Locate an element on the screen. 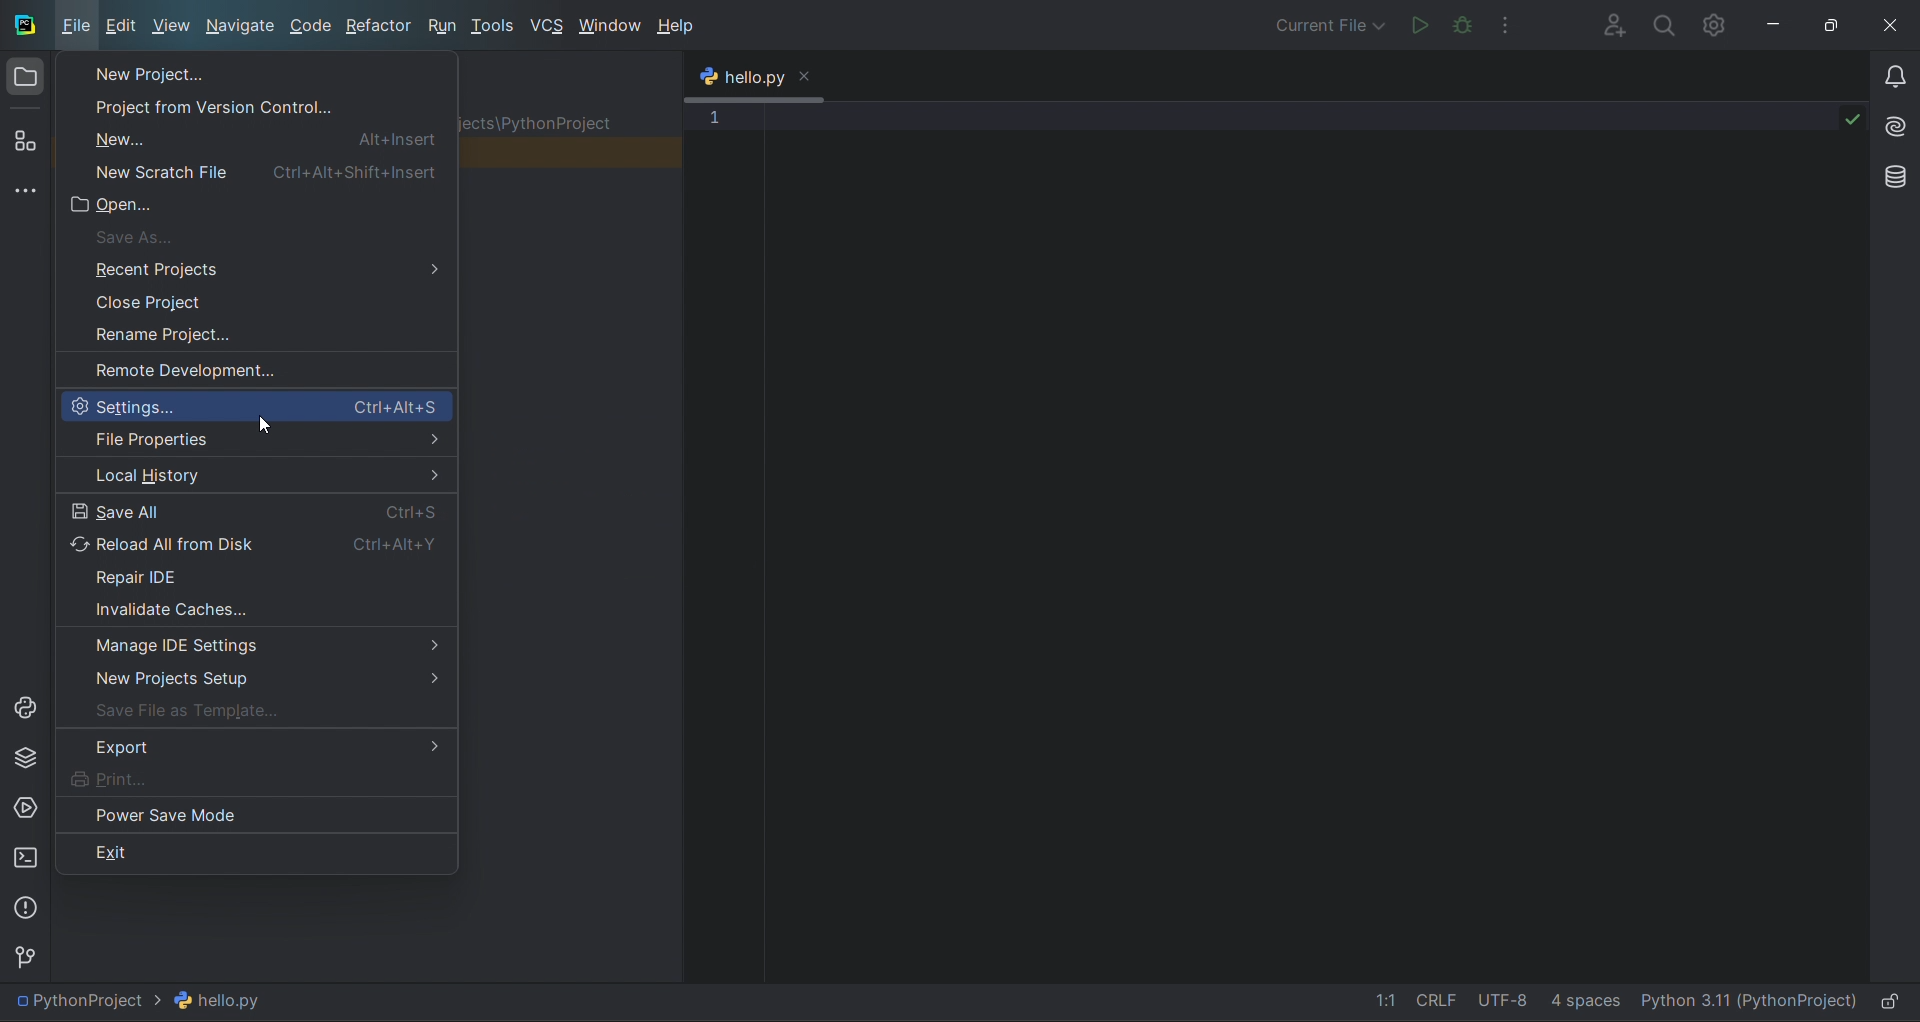 The height and width of the screenshot is (1022, 1920). debug is located at coordinates (1464, 27).